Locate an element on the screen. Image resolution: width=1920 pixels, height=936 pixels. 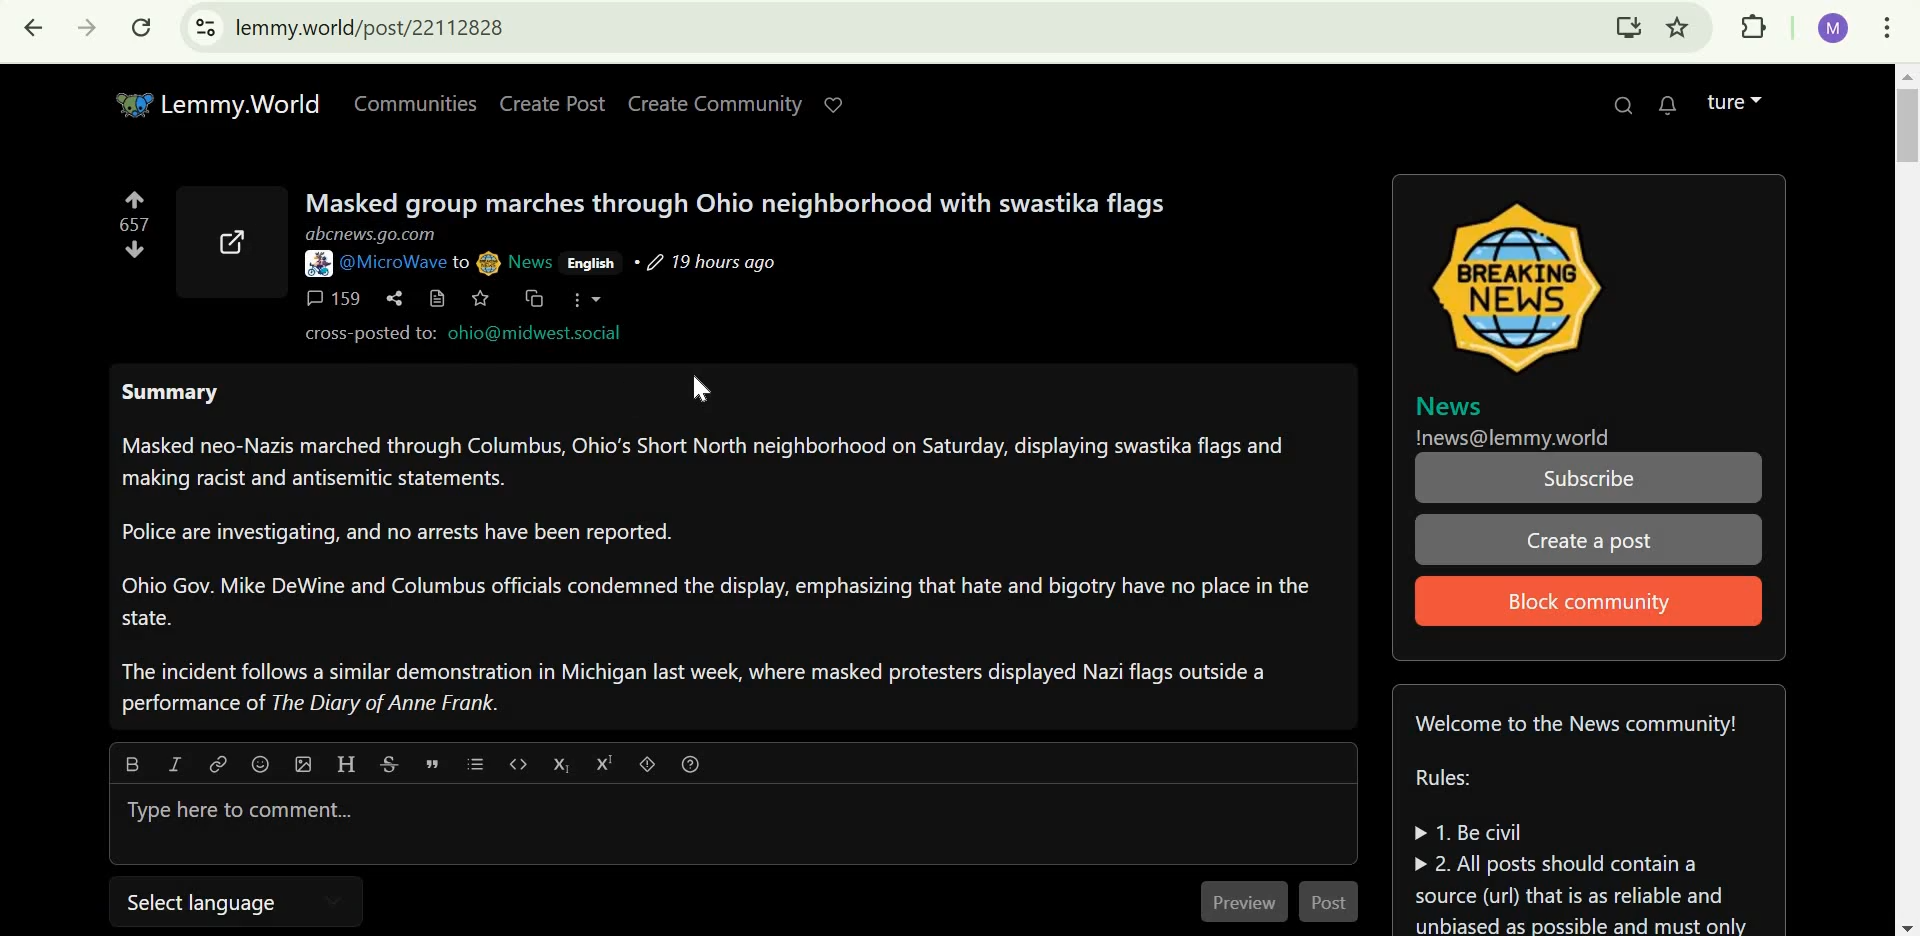
Italic is located at coordinates (173, 763).